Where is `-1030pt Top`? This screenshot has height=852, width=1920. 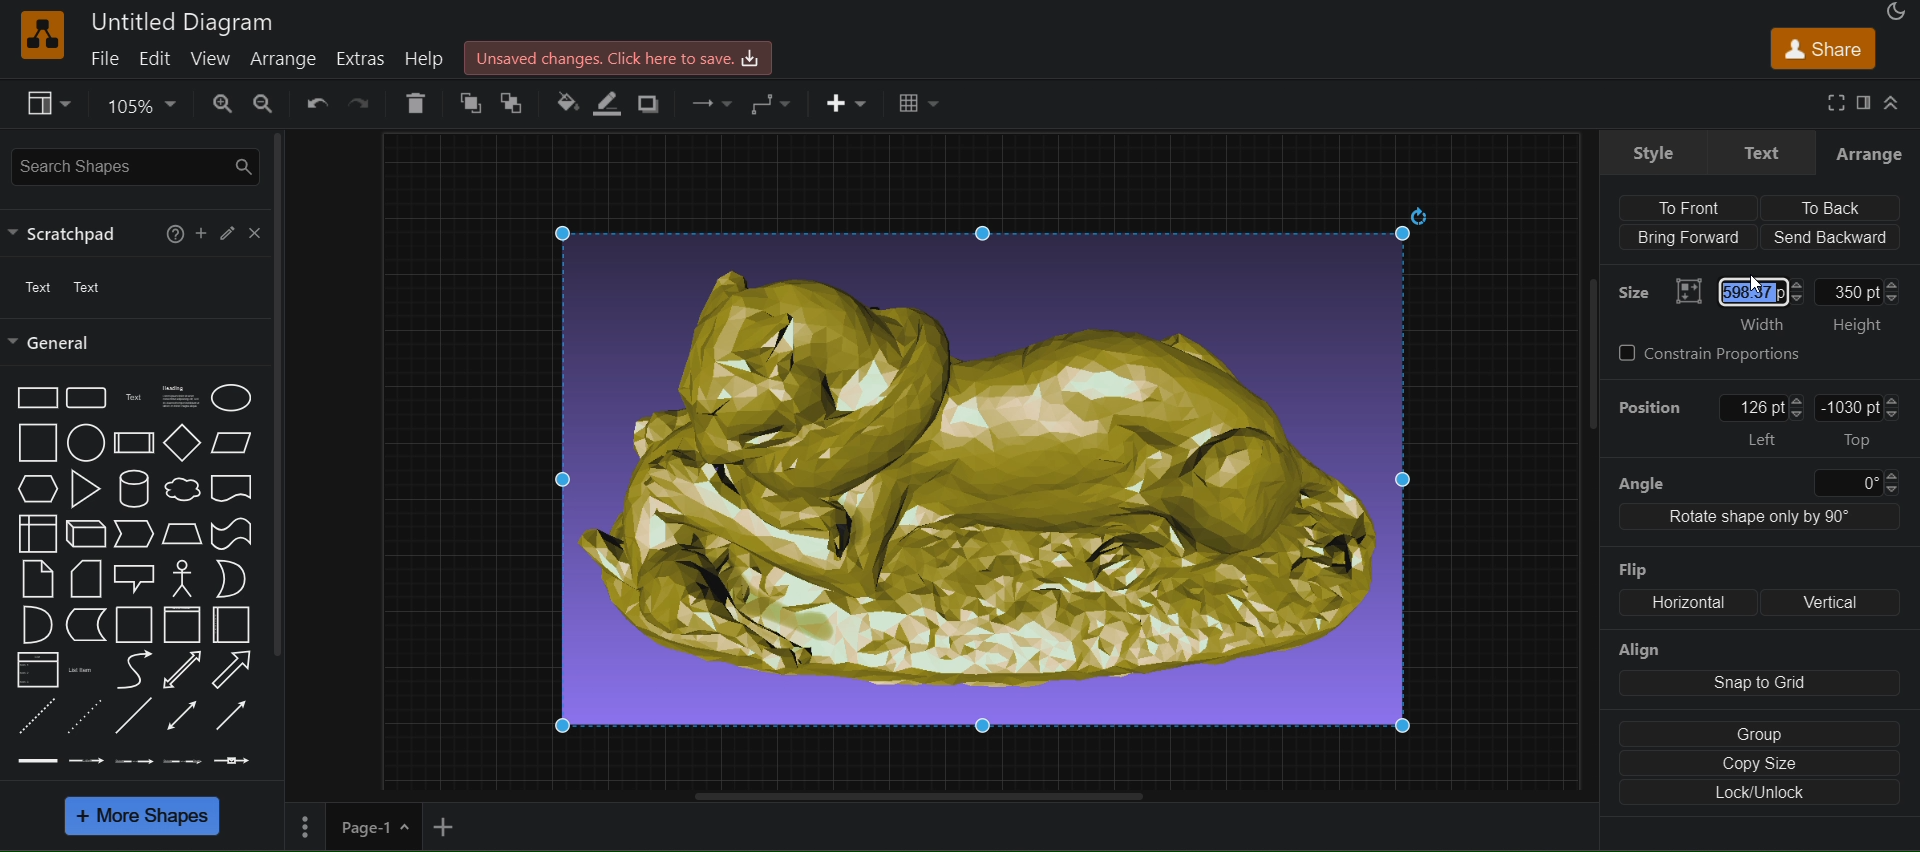
-1030pt Top is located at coordinates (1861, 421).